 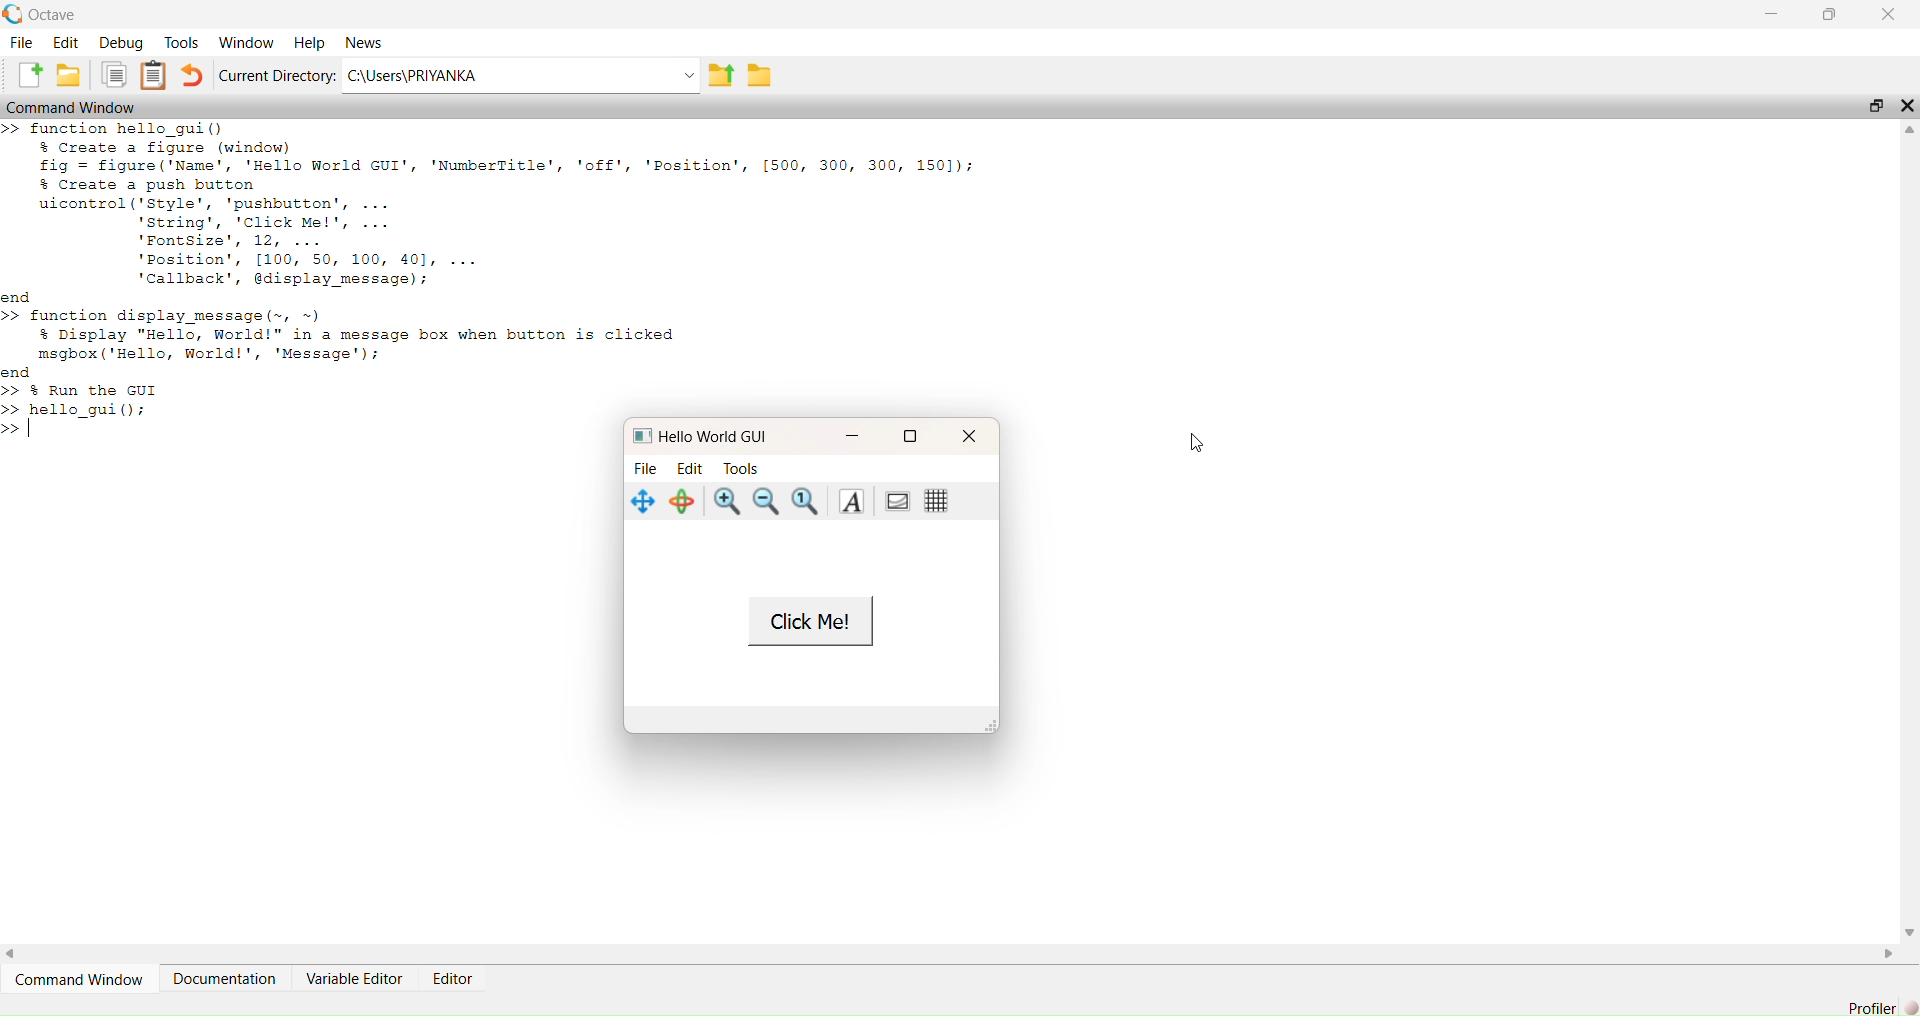 I want to click on add, so click(x=22, y=72).